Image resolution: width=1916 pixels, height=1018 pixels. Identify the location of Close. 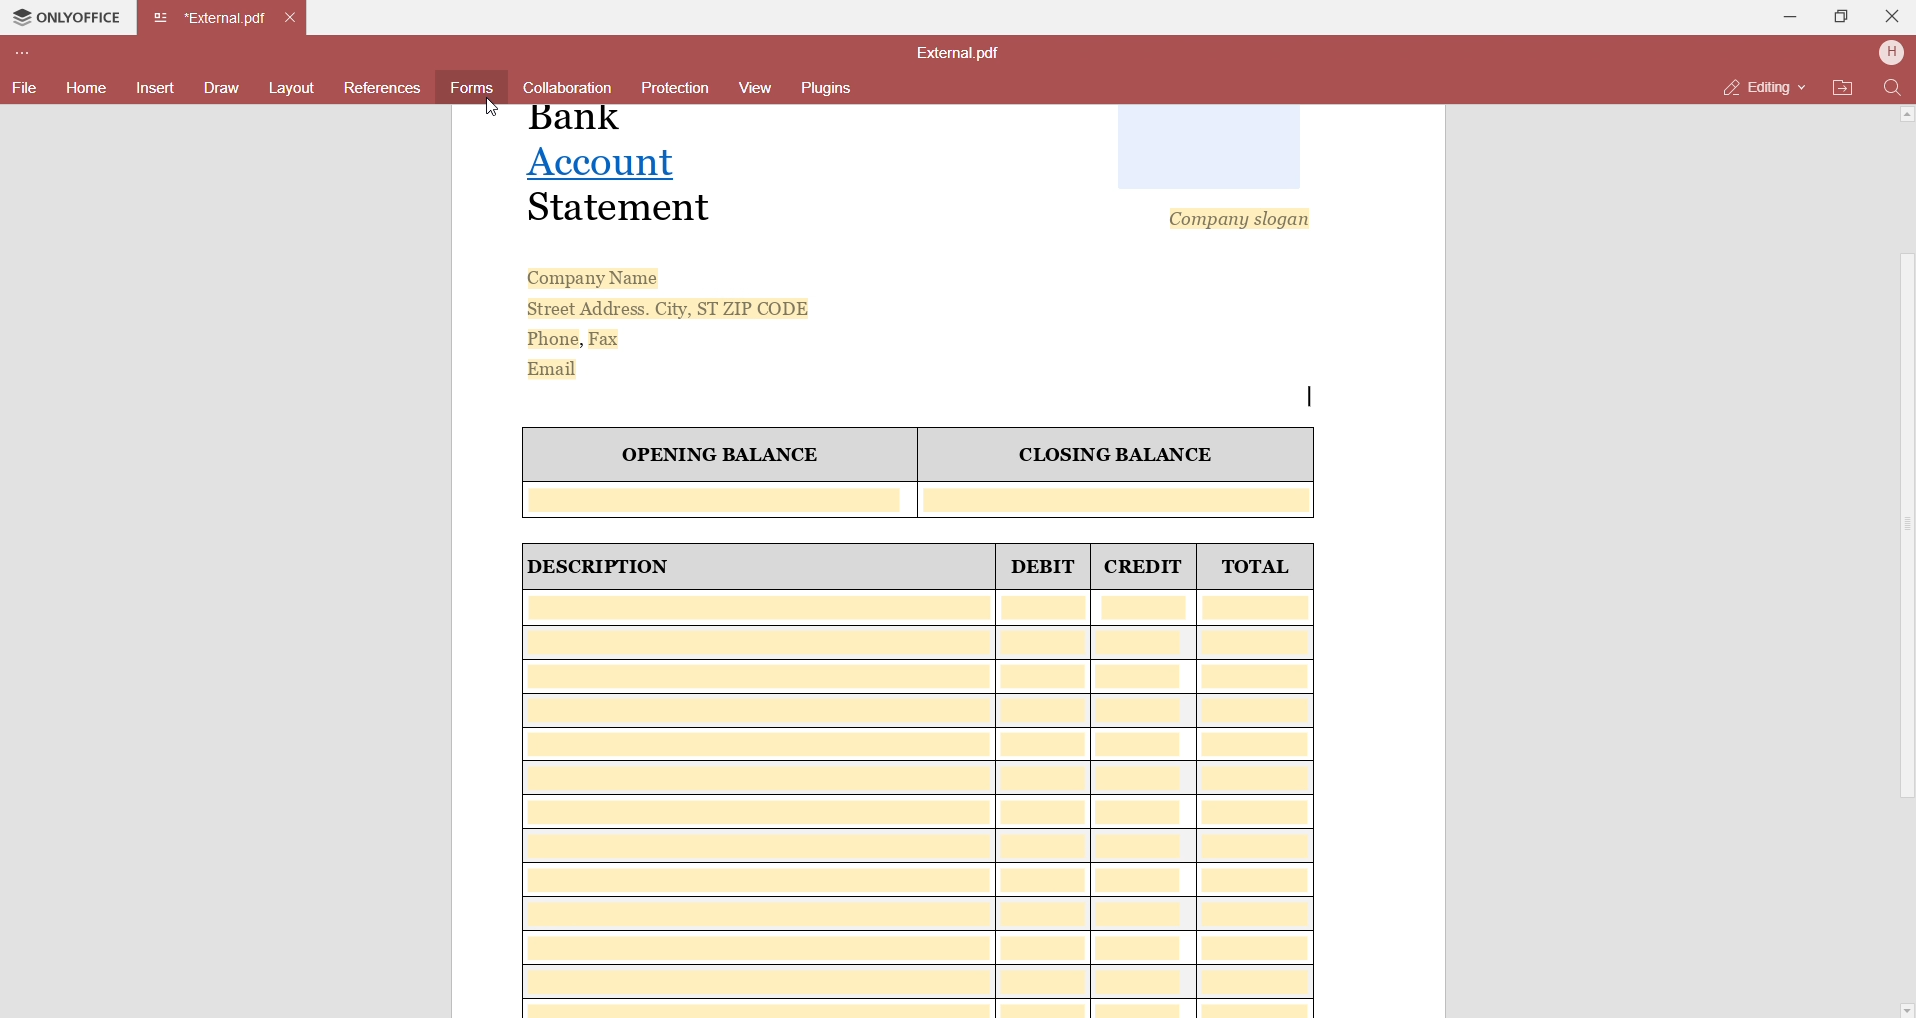
(1889, 17).